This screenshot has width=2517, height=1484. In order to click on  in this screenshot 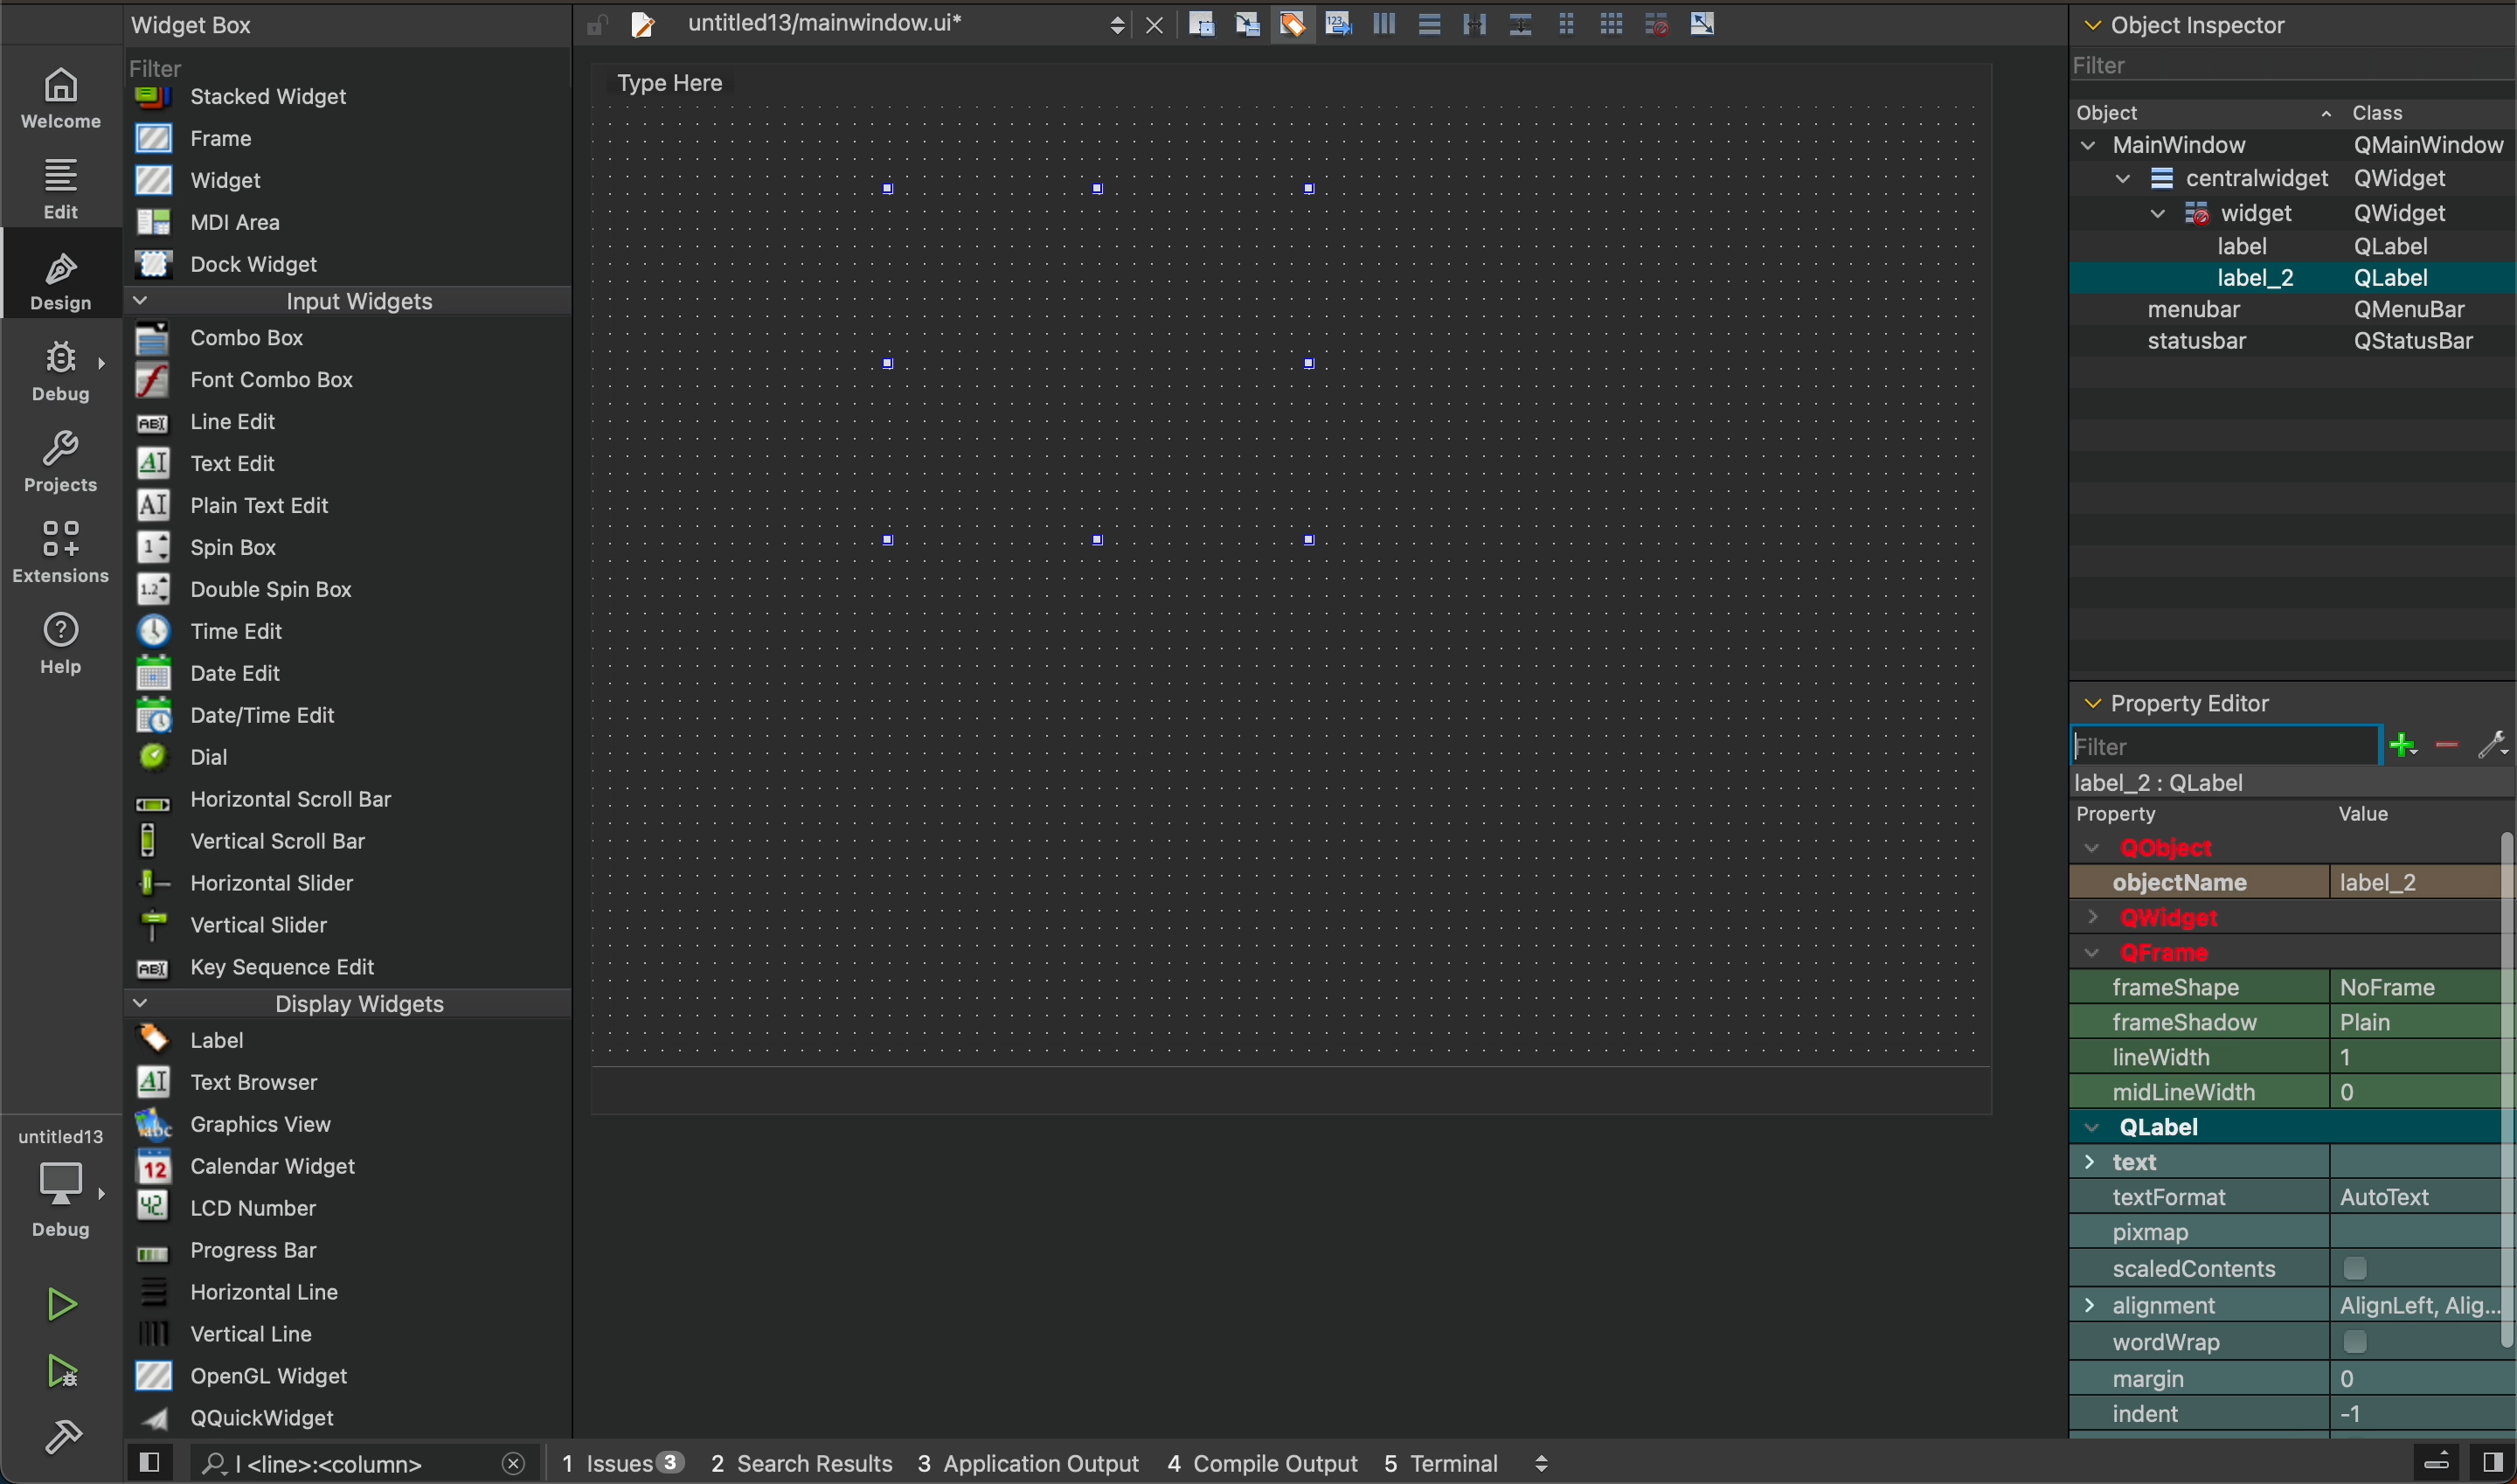, I will do `click(2290, 1199)`.